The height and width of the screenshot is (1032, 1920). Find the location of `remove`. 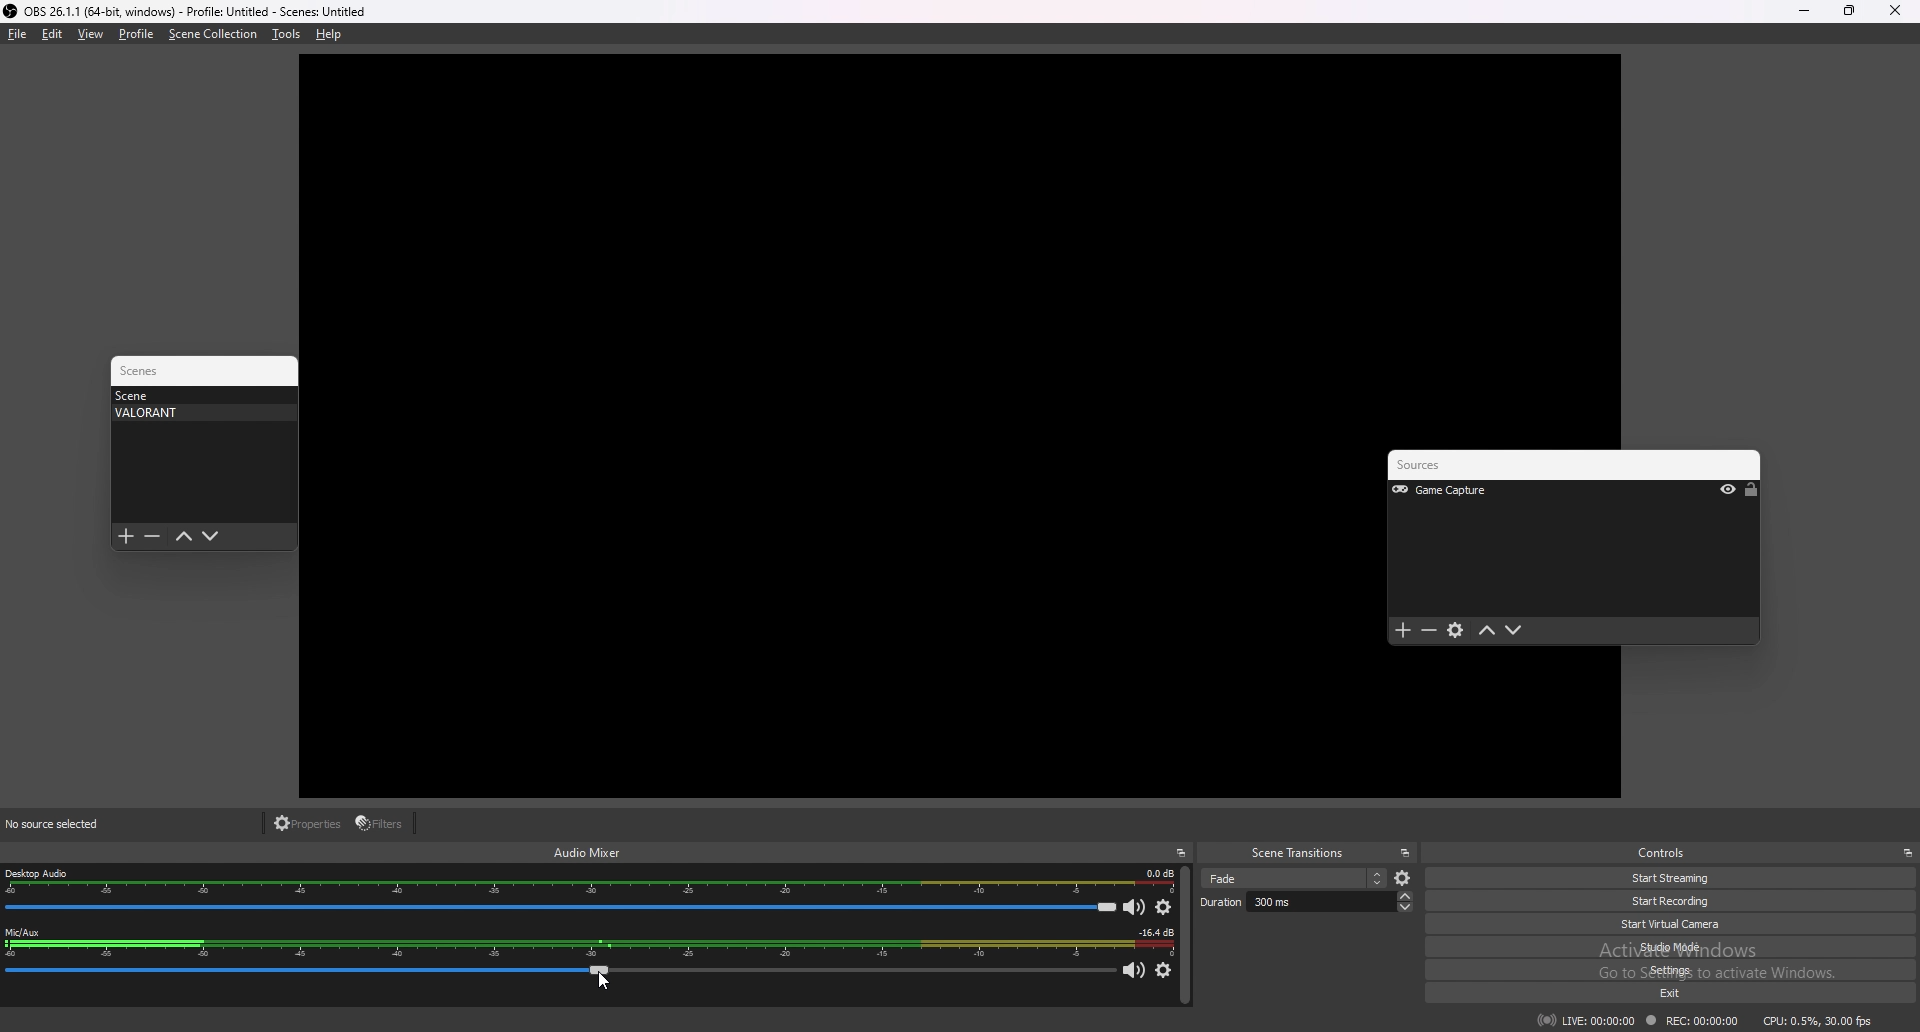

remove is located at coordinates (152, 537).